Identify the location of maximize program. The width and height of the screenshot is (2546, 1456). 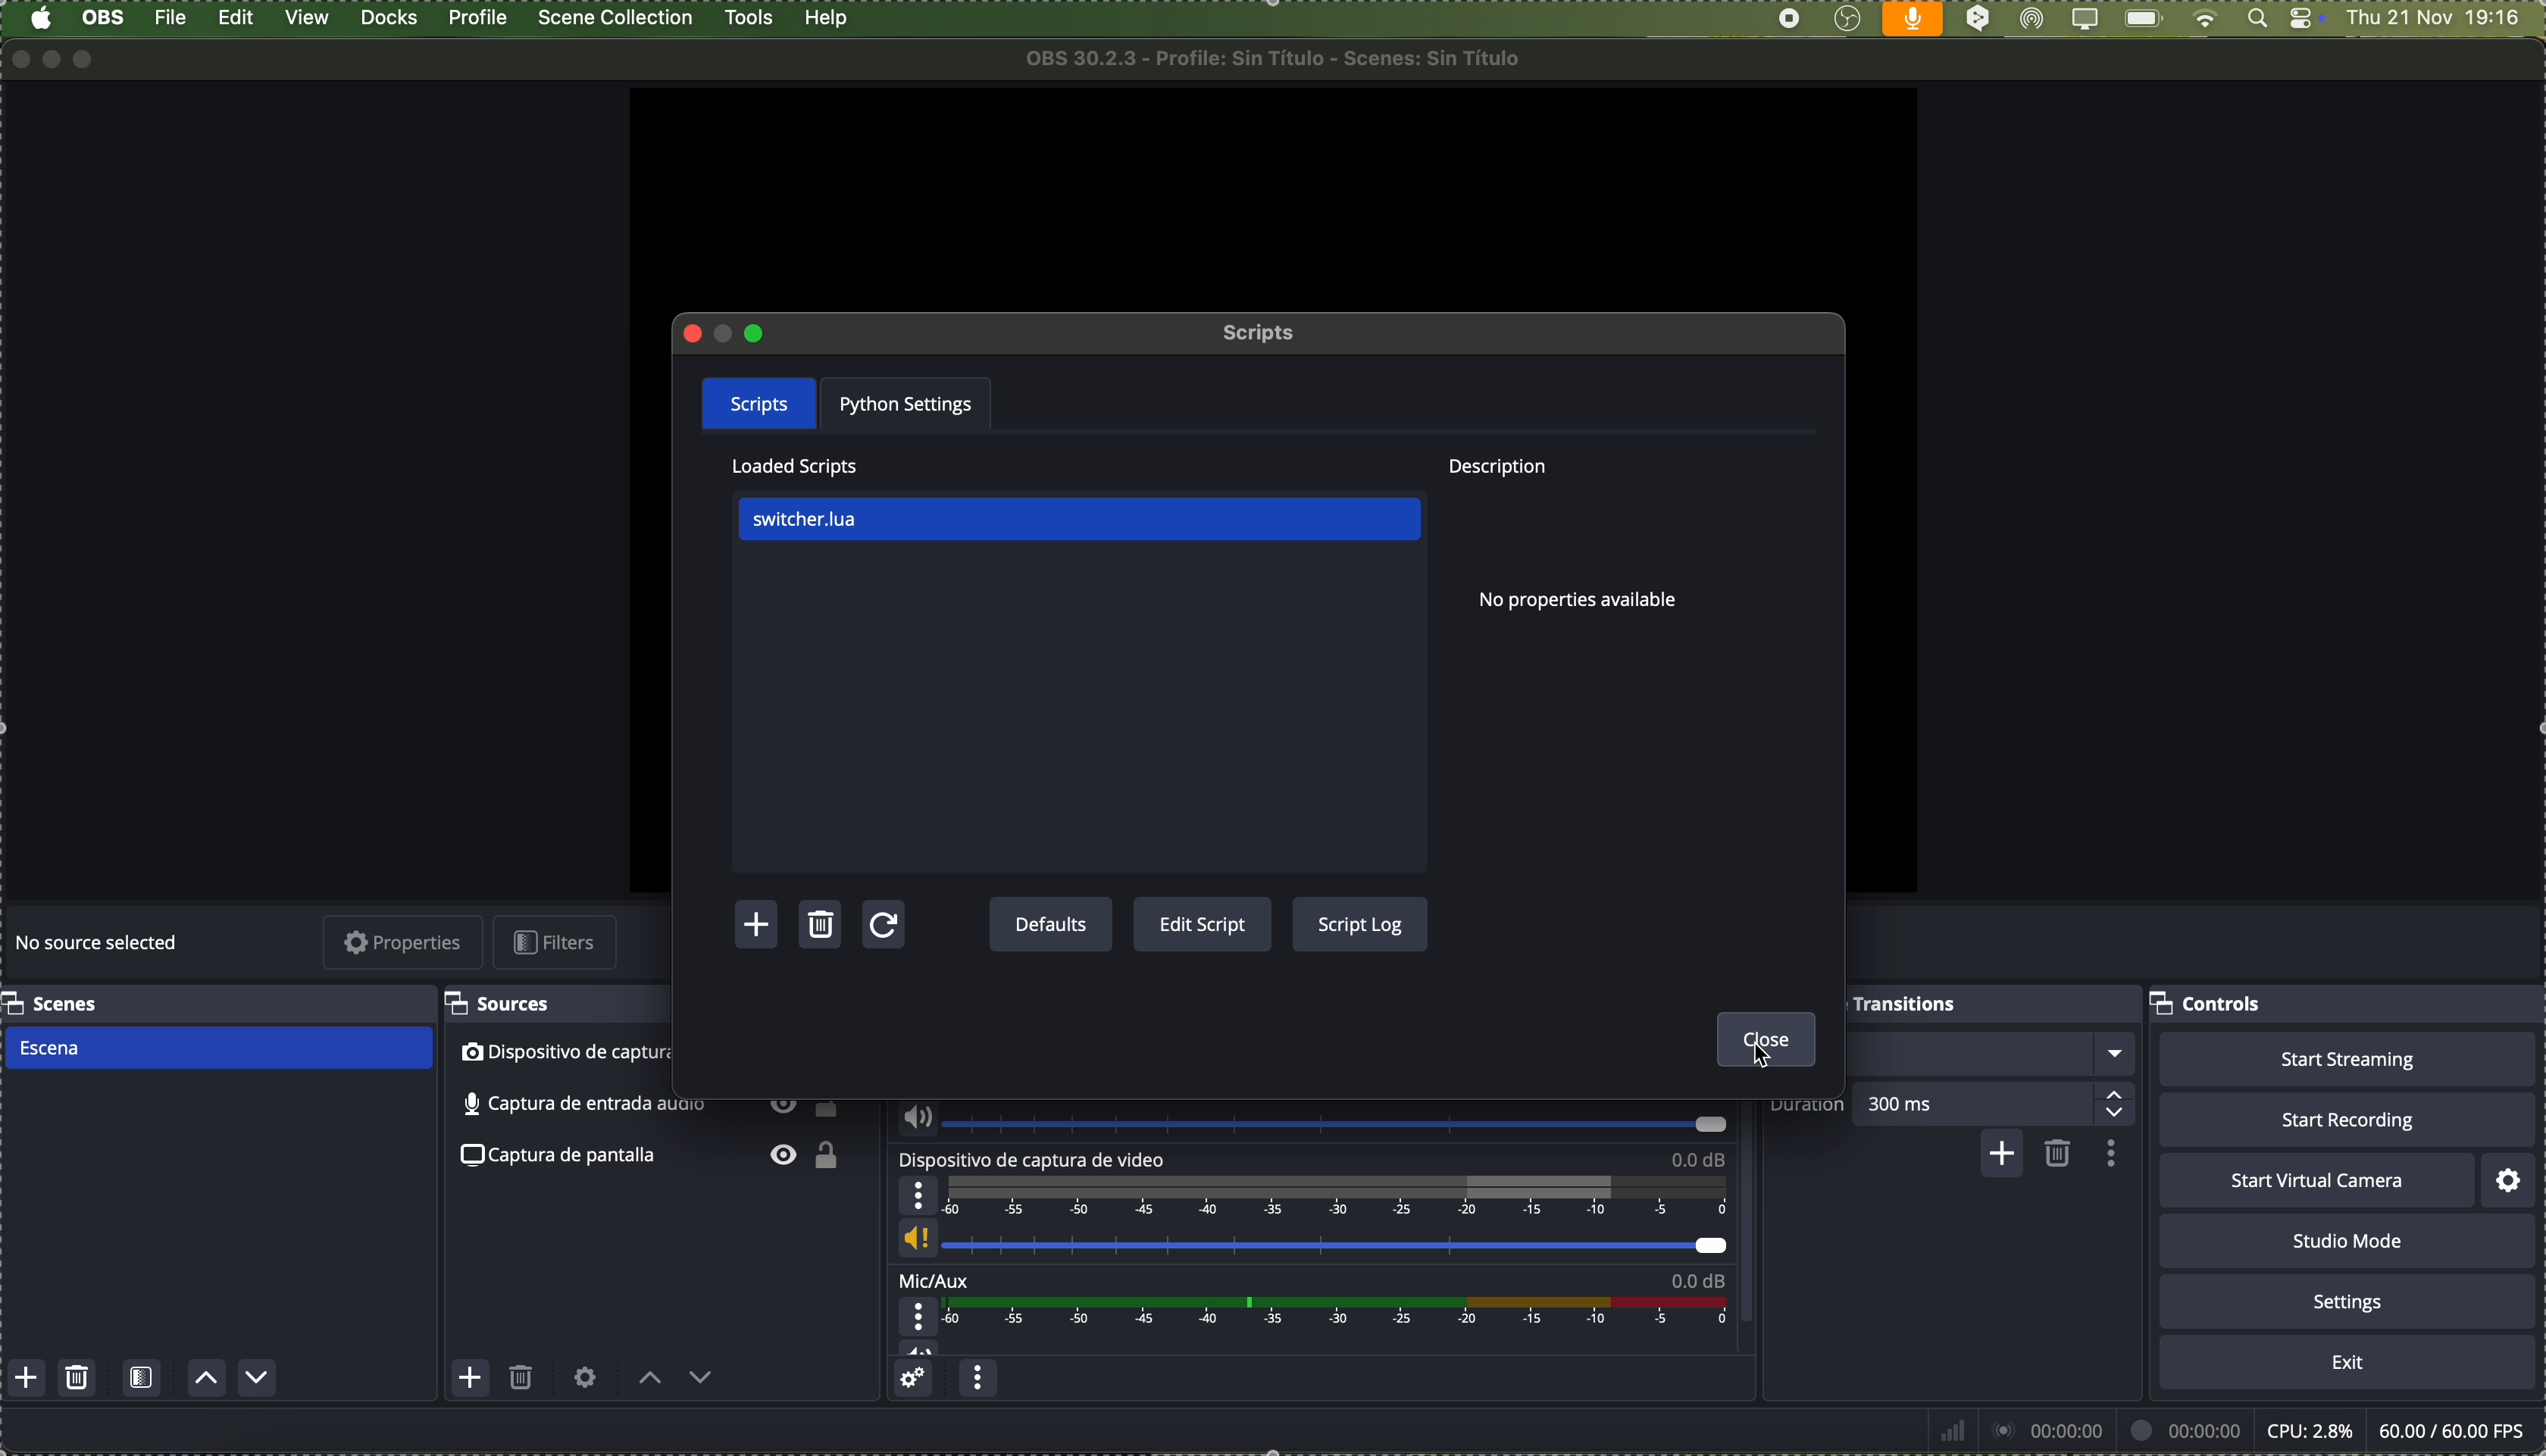
(90, 59).